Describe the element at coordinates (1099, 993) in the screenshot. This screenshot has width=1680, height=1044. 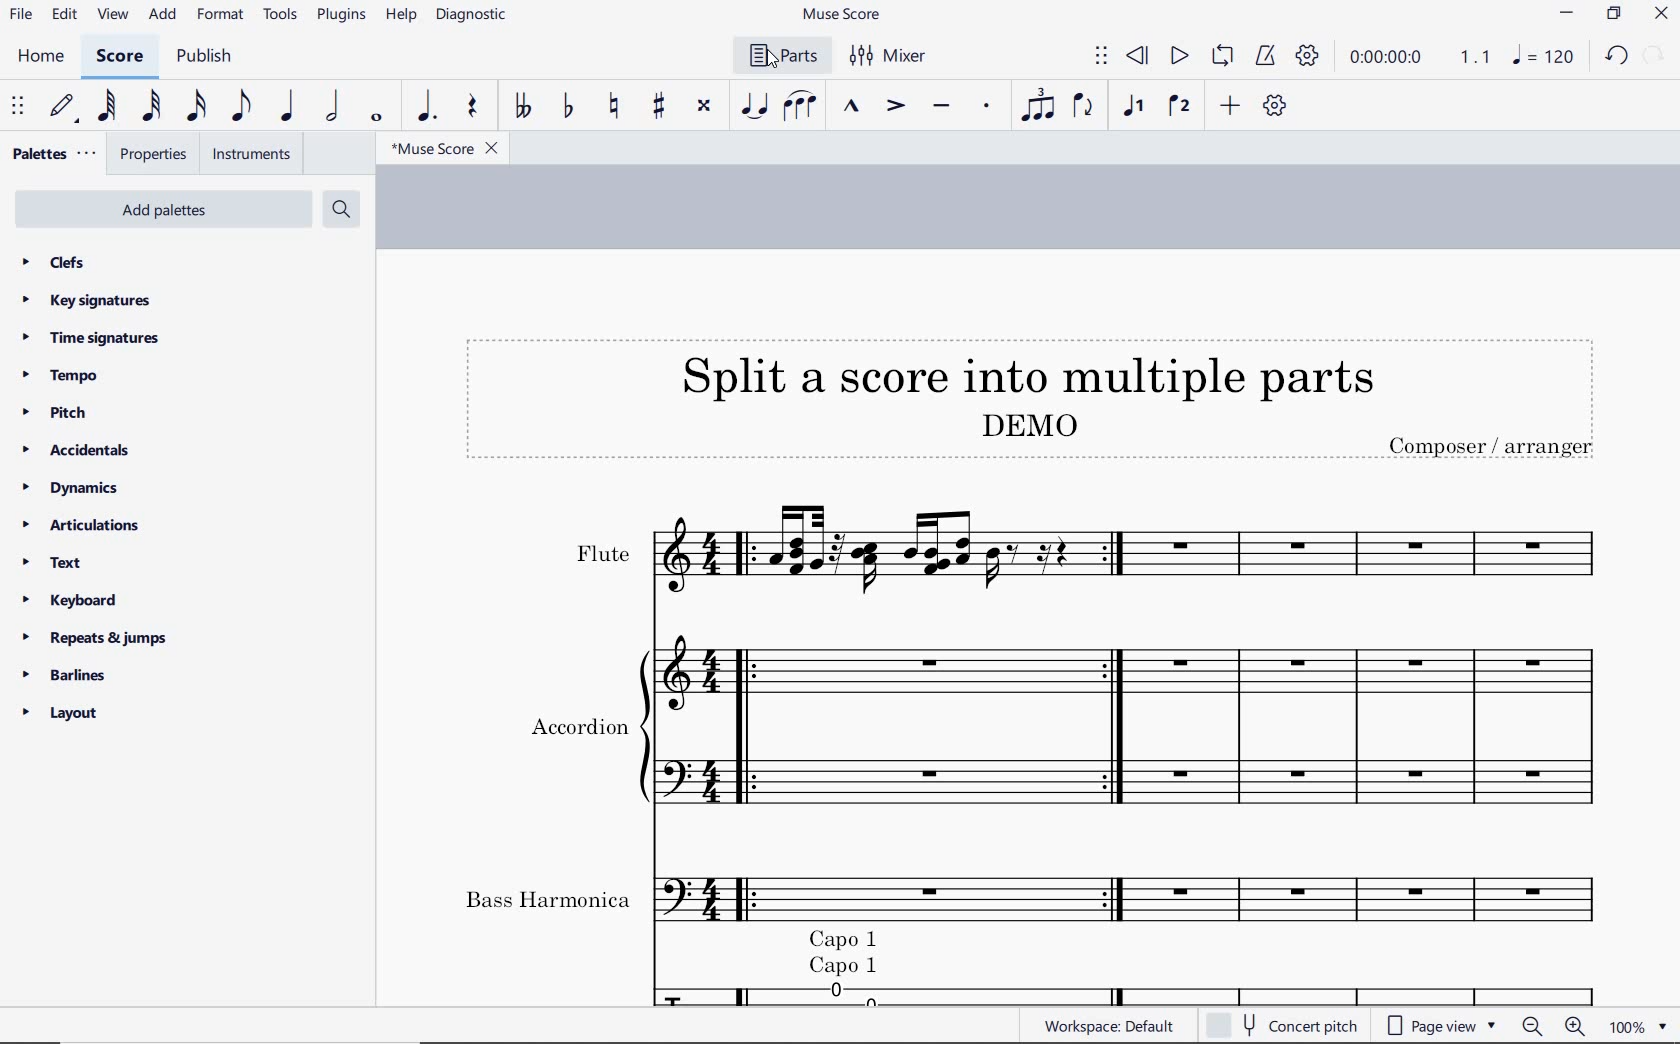
I see `Electric guitar` at that location.